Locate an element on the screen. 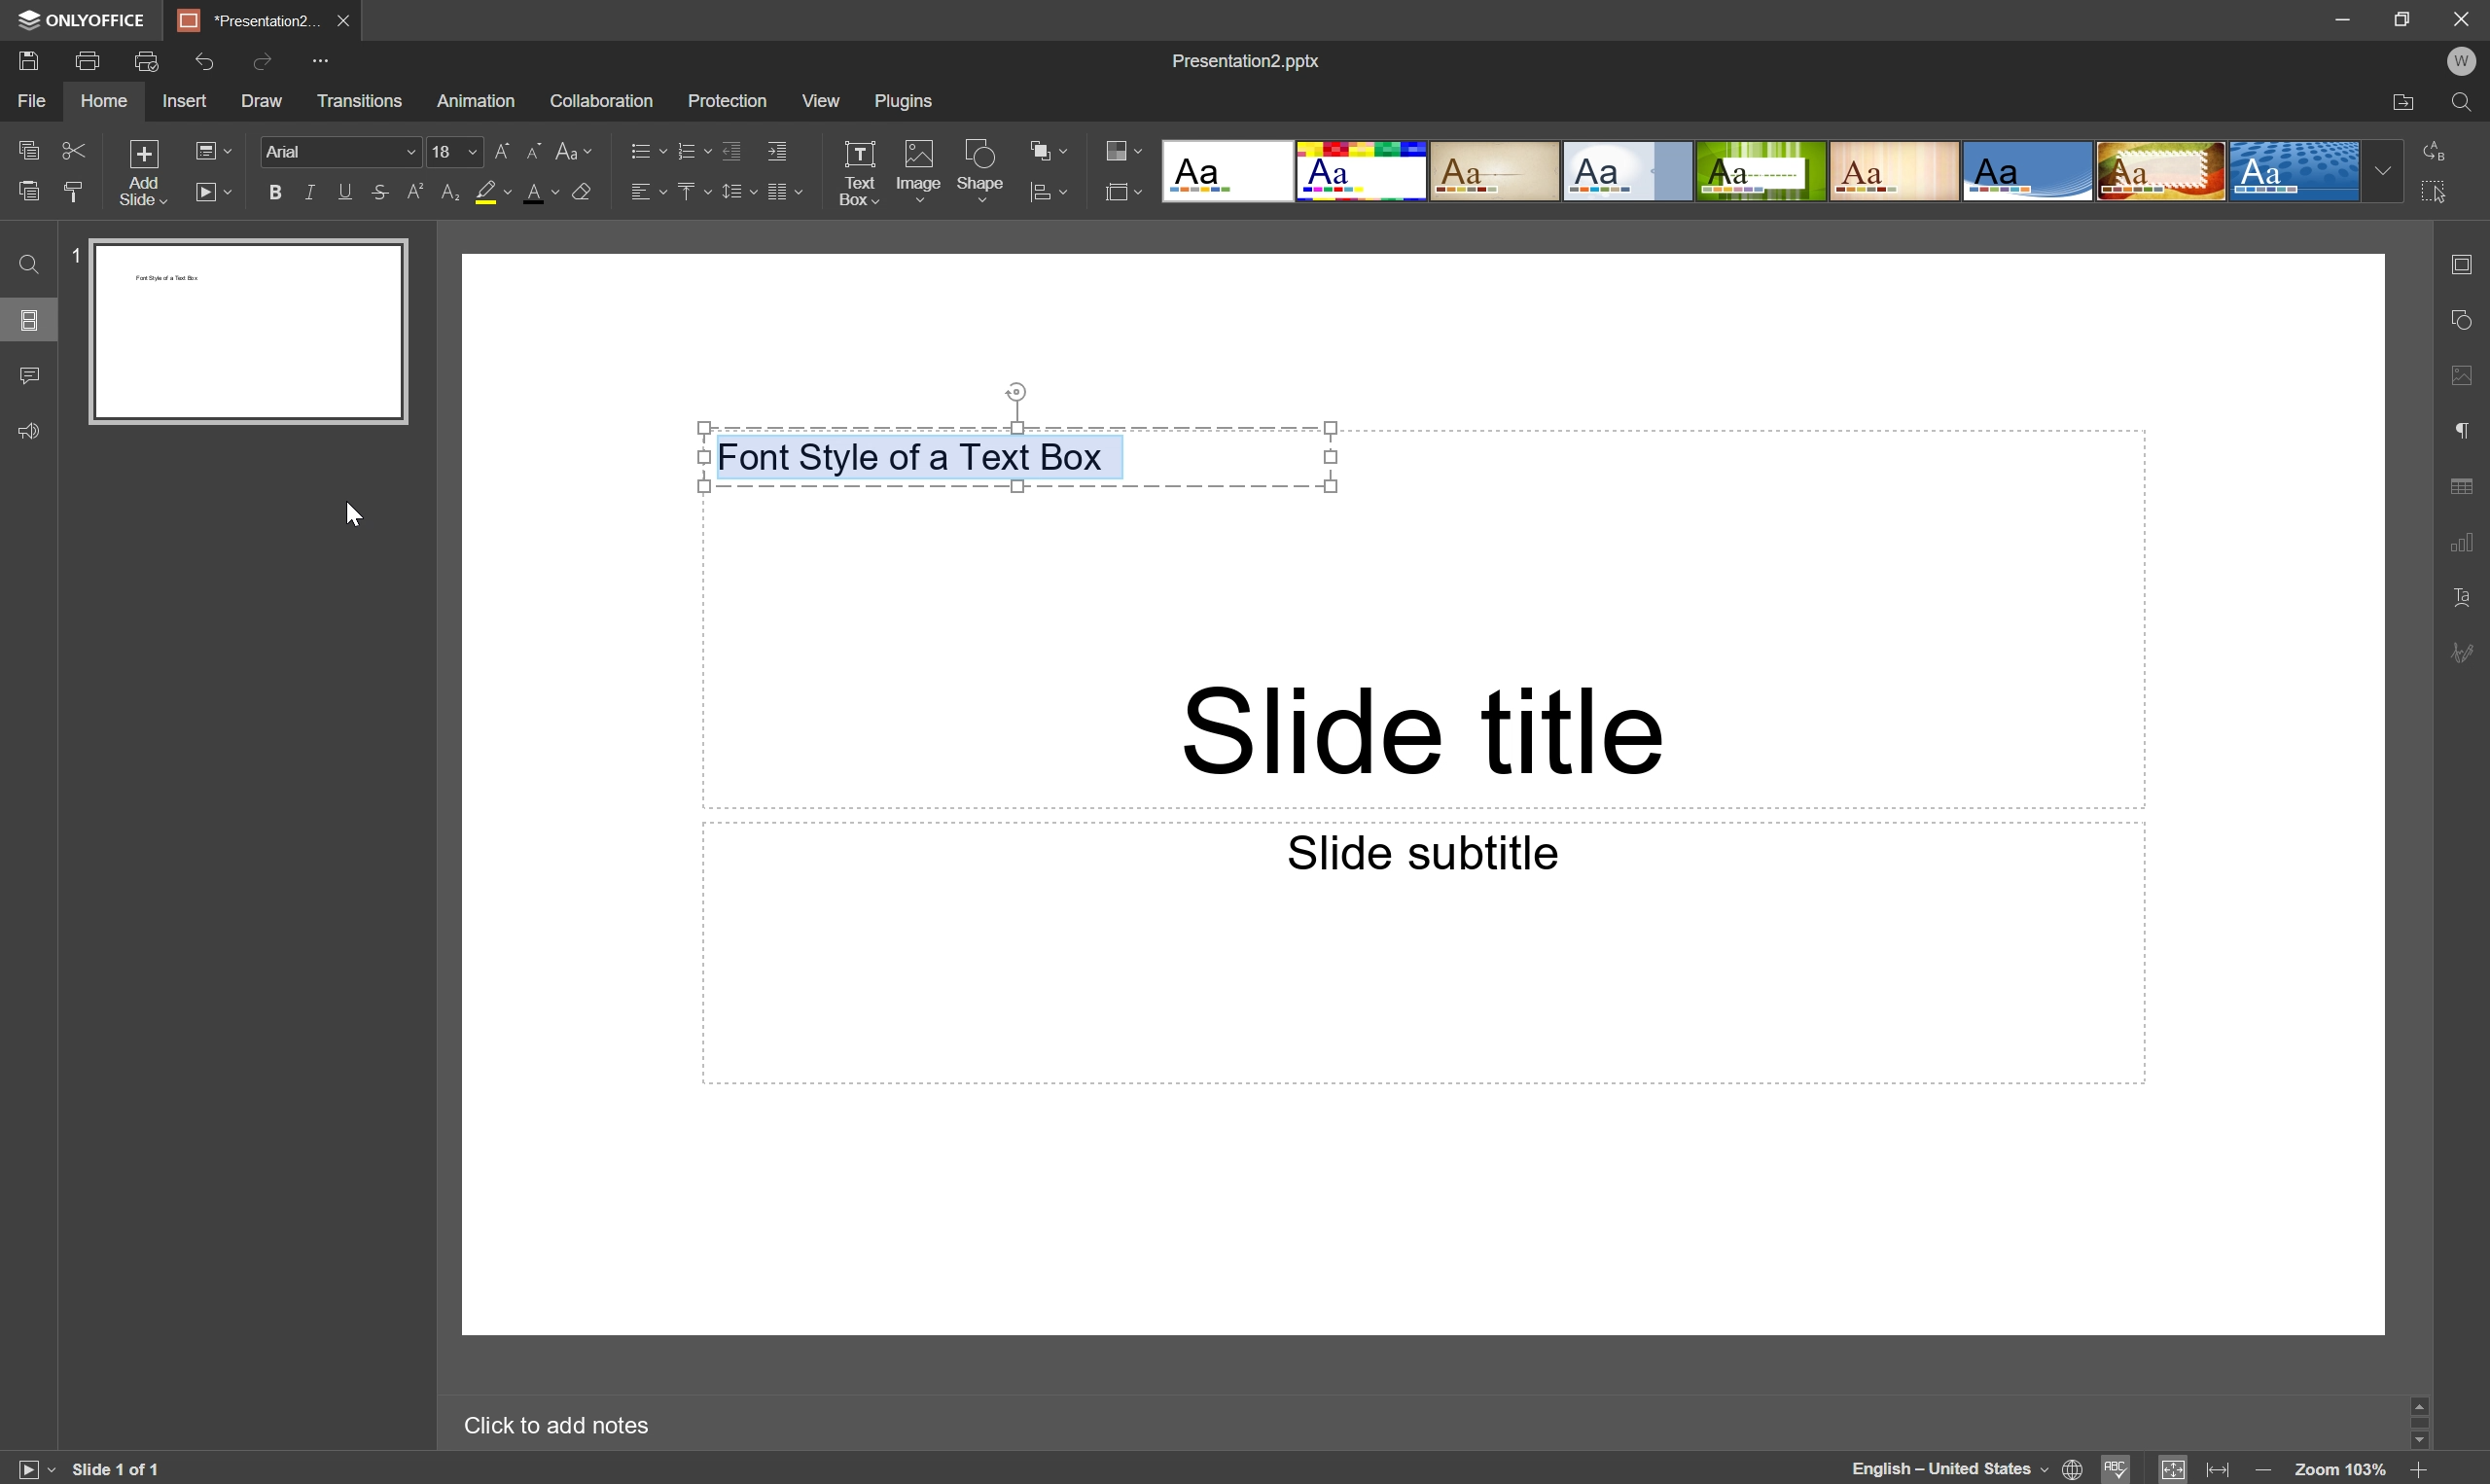 The image size is (2490, 1484). File is located at coordinates (33, 100).